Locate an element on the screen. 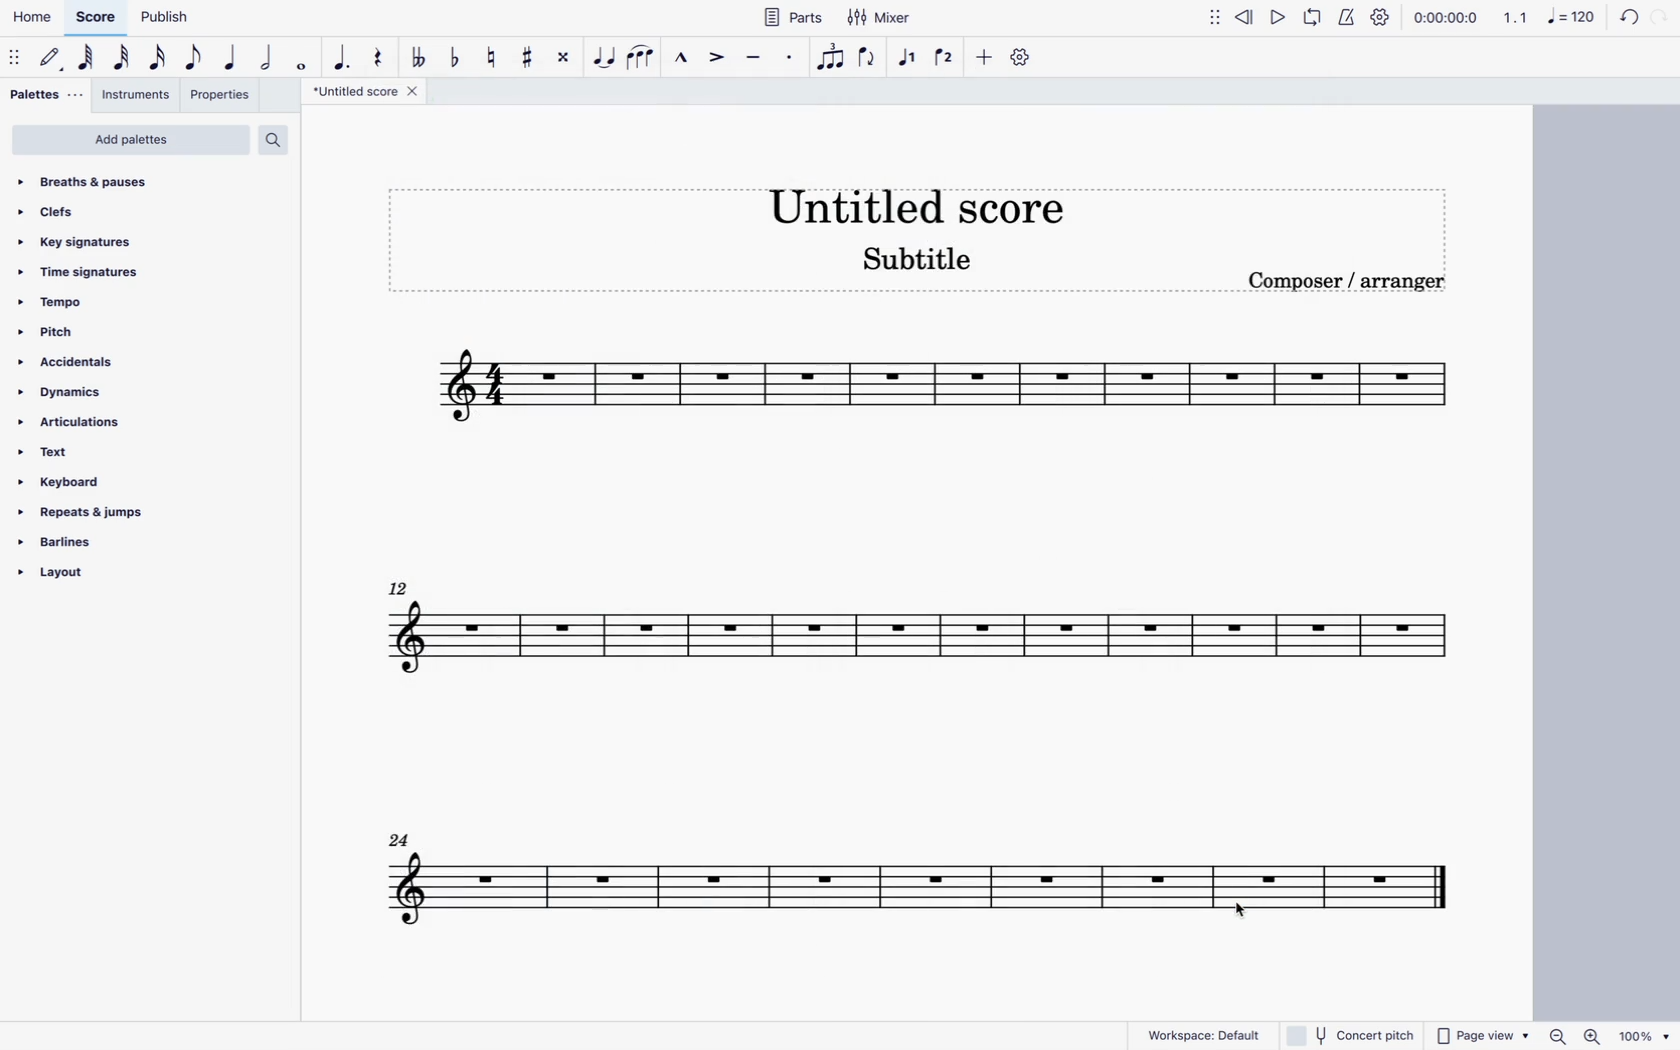  Workspace: Default is located at coordinates (1204, 1033).